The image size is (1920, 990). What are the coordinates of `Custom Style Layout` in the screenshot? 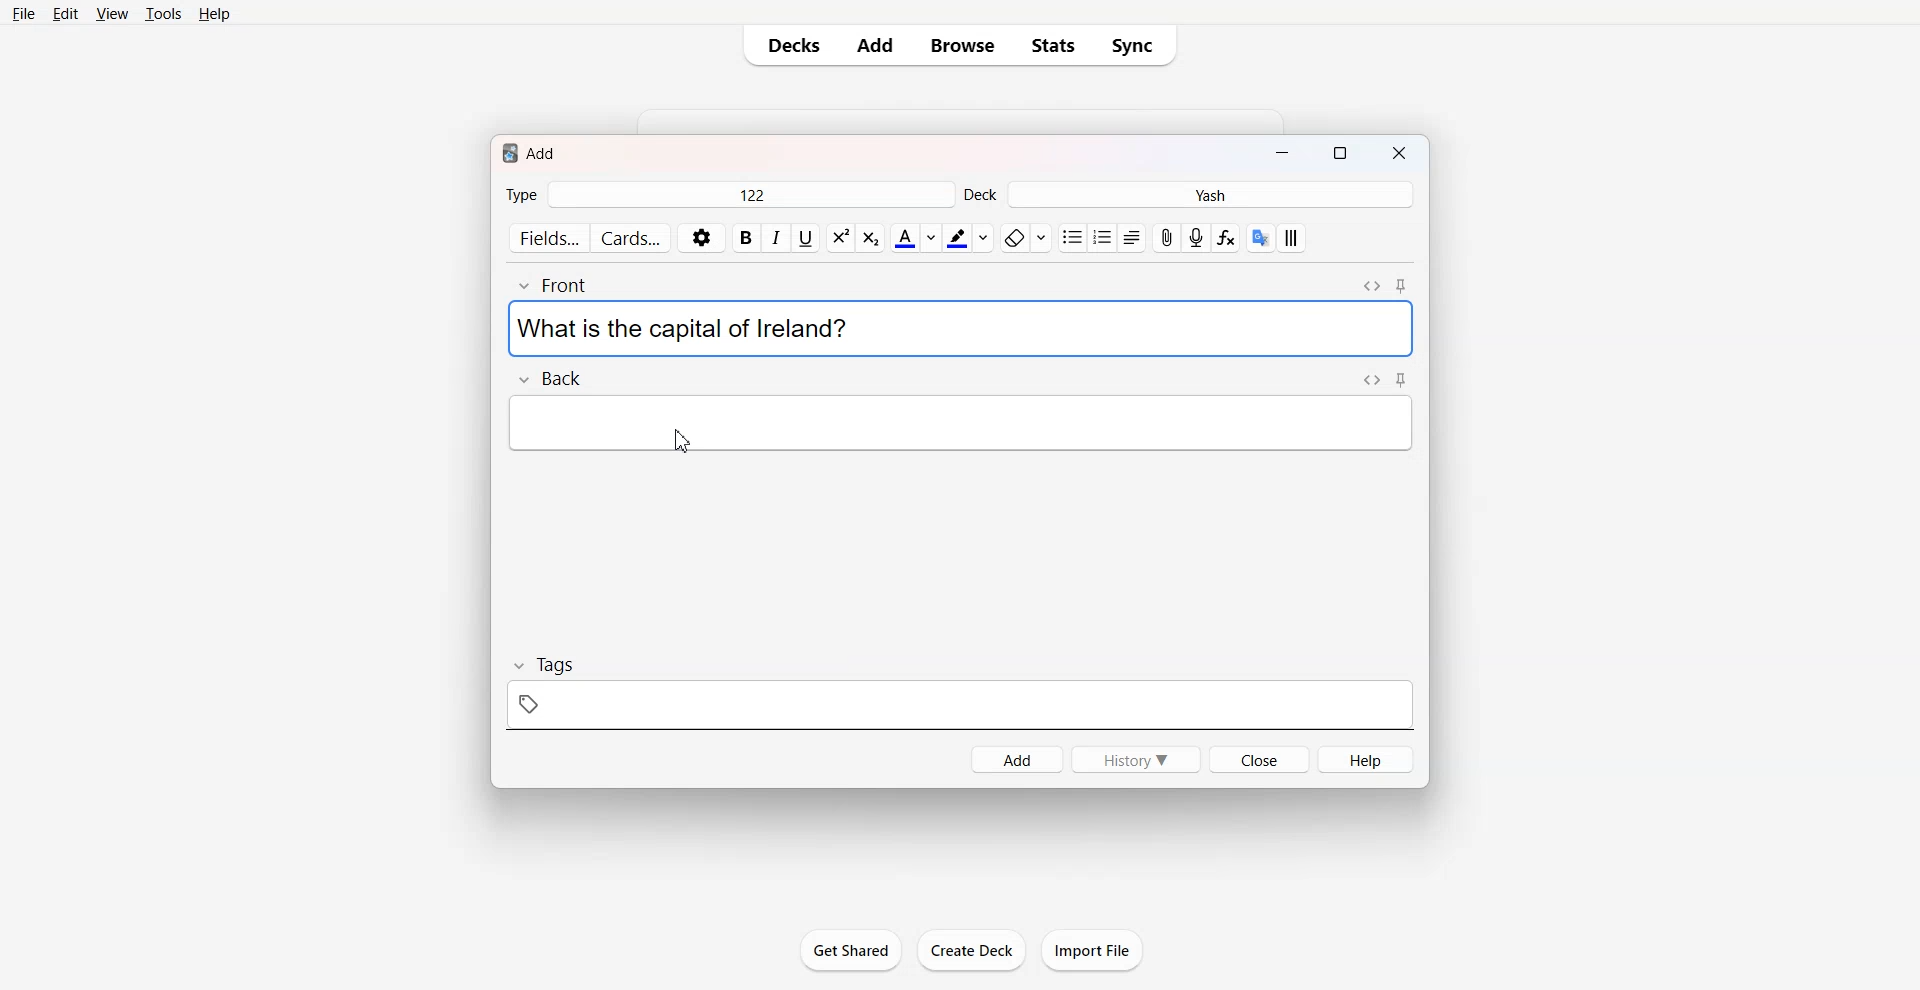 It's located at (1292, 238).